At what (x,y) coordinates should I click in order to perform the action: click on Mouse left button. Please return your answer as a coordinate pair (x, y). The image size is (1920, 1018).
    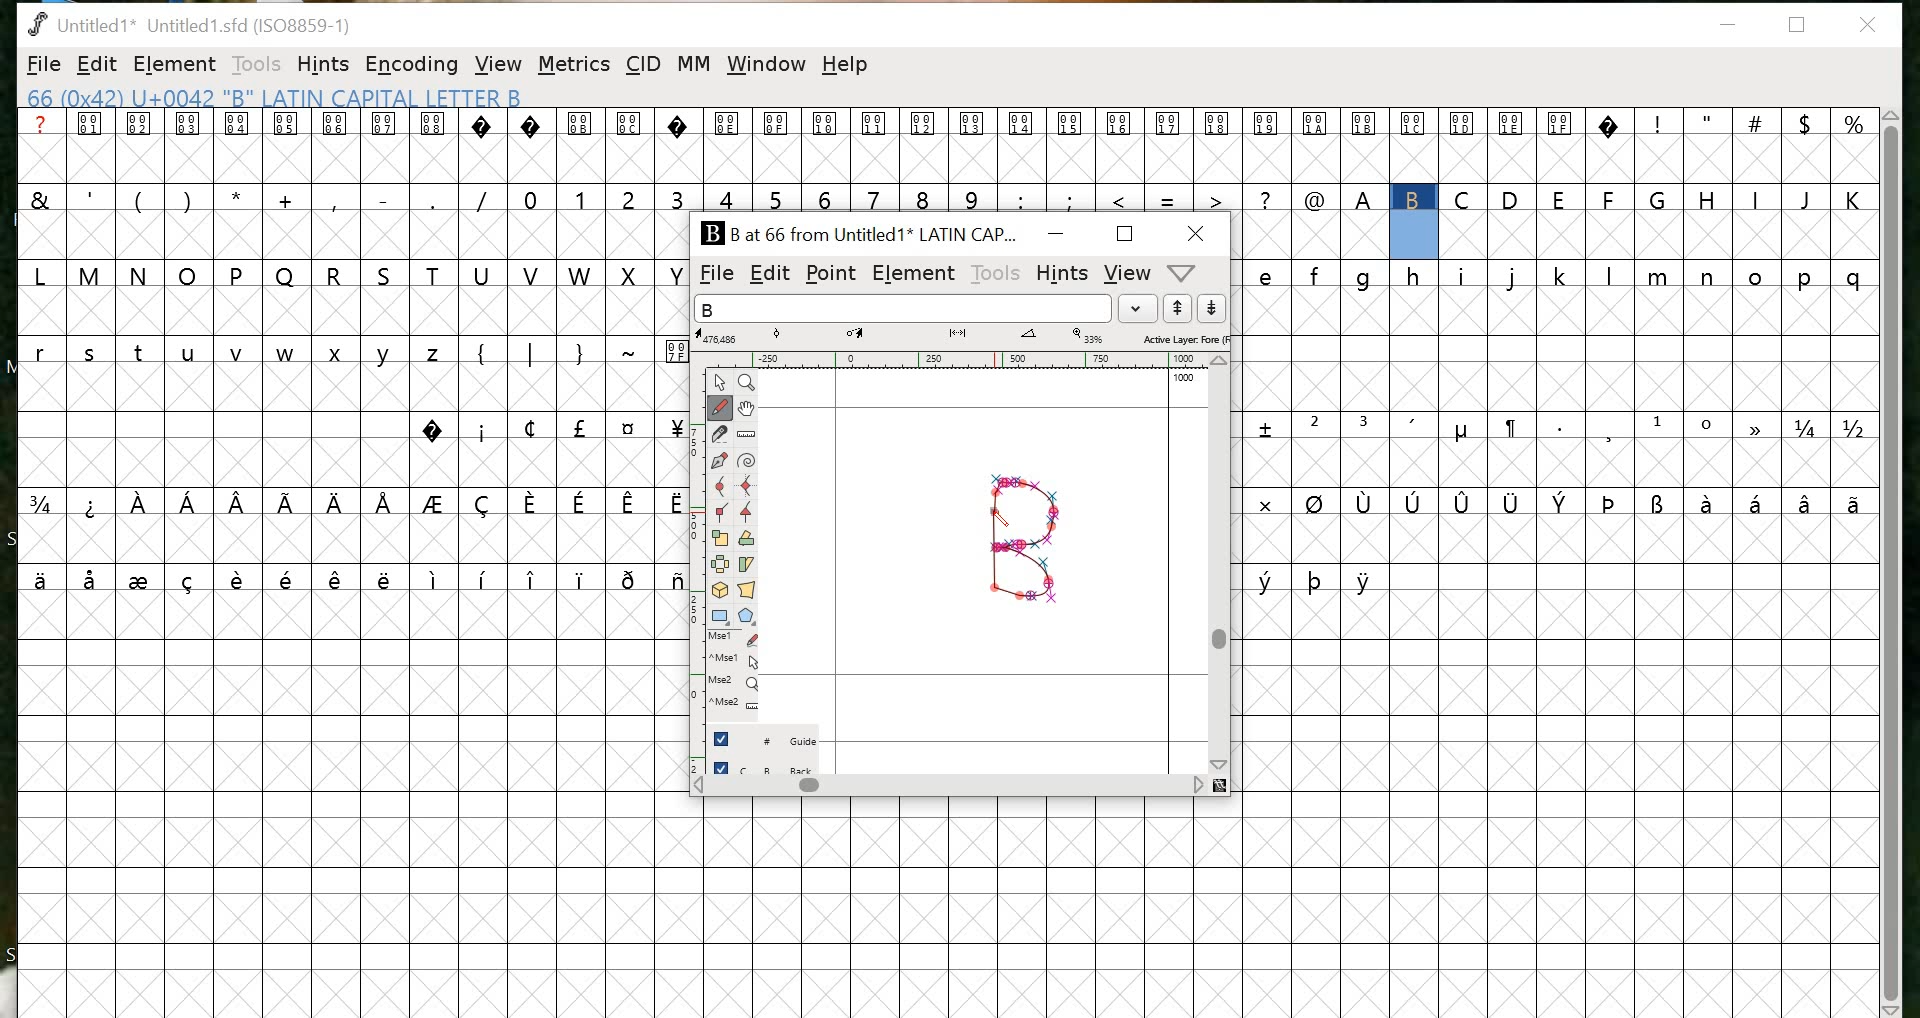
    Looking at the image, I should click on (737, 640).